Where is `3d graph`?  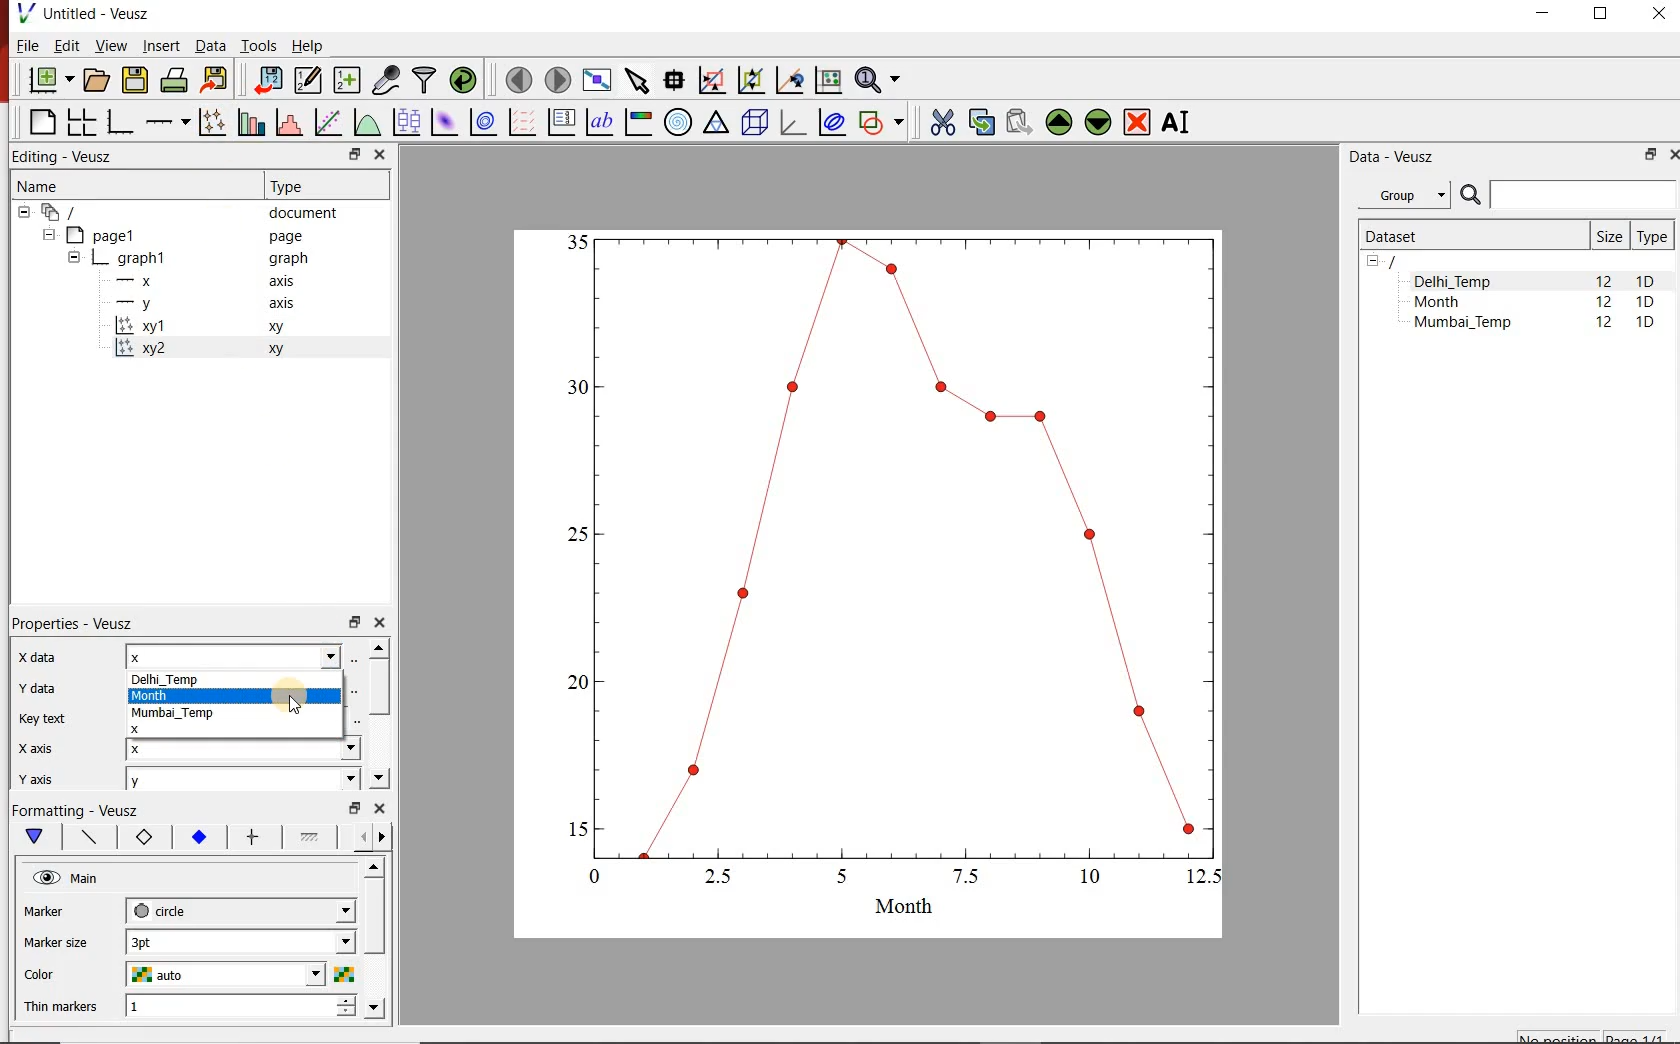 3d graph is located at coordinates (790, 122).